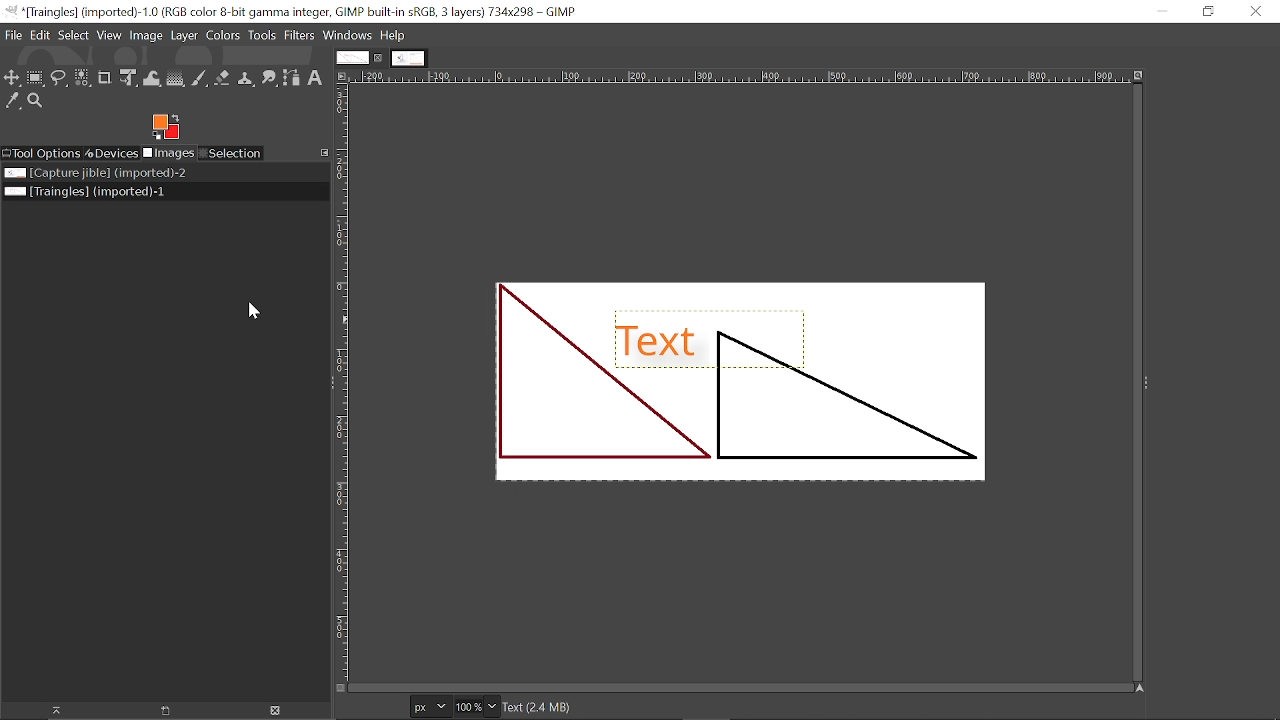 This screenshot has width=1280, height=720. What do you see at coordinates (1141, 76) in the screenshot?
I see `Zoom when window size changes` at bounding box center [1141, 76].